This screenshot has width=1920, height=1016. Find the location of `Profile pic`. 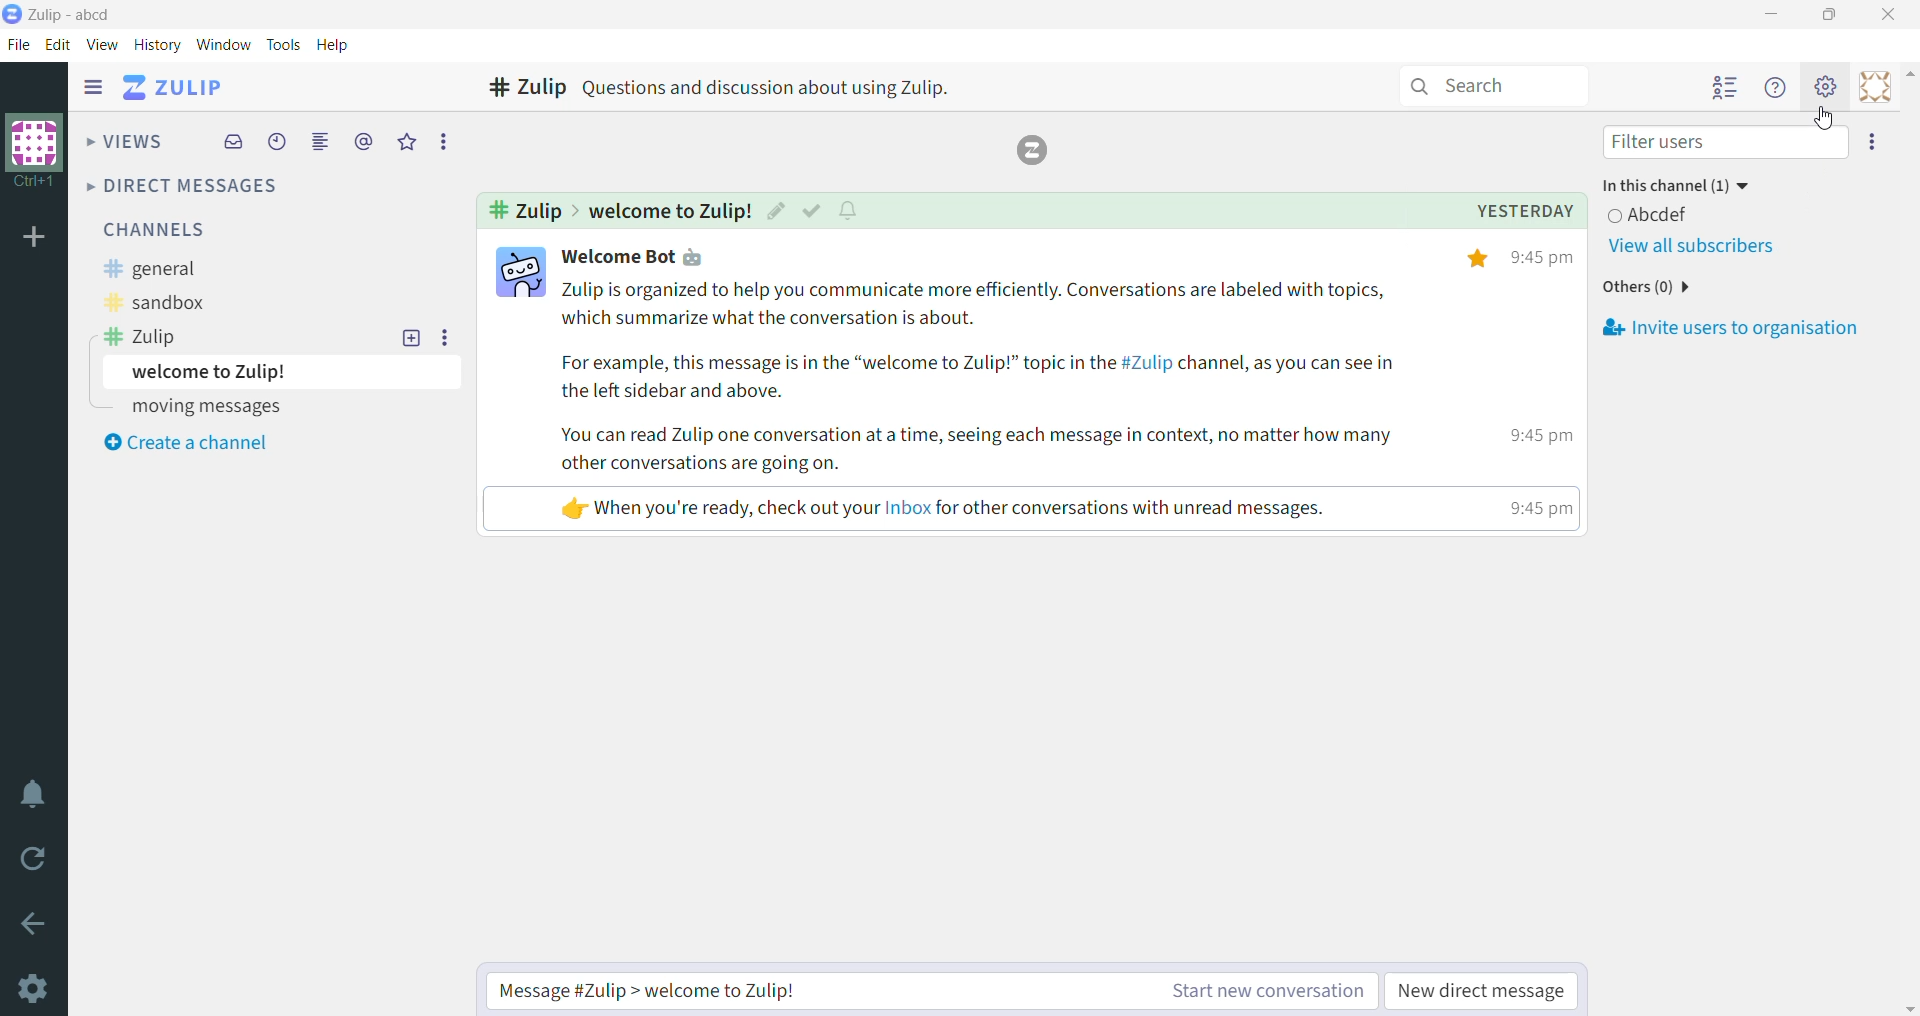

Profile pic is located at coordinates (519, 270).